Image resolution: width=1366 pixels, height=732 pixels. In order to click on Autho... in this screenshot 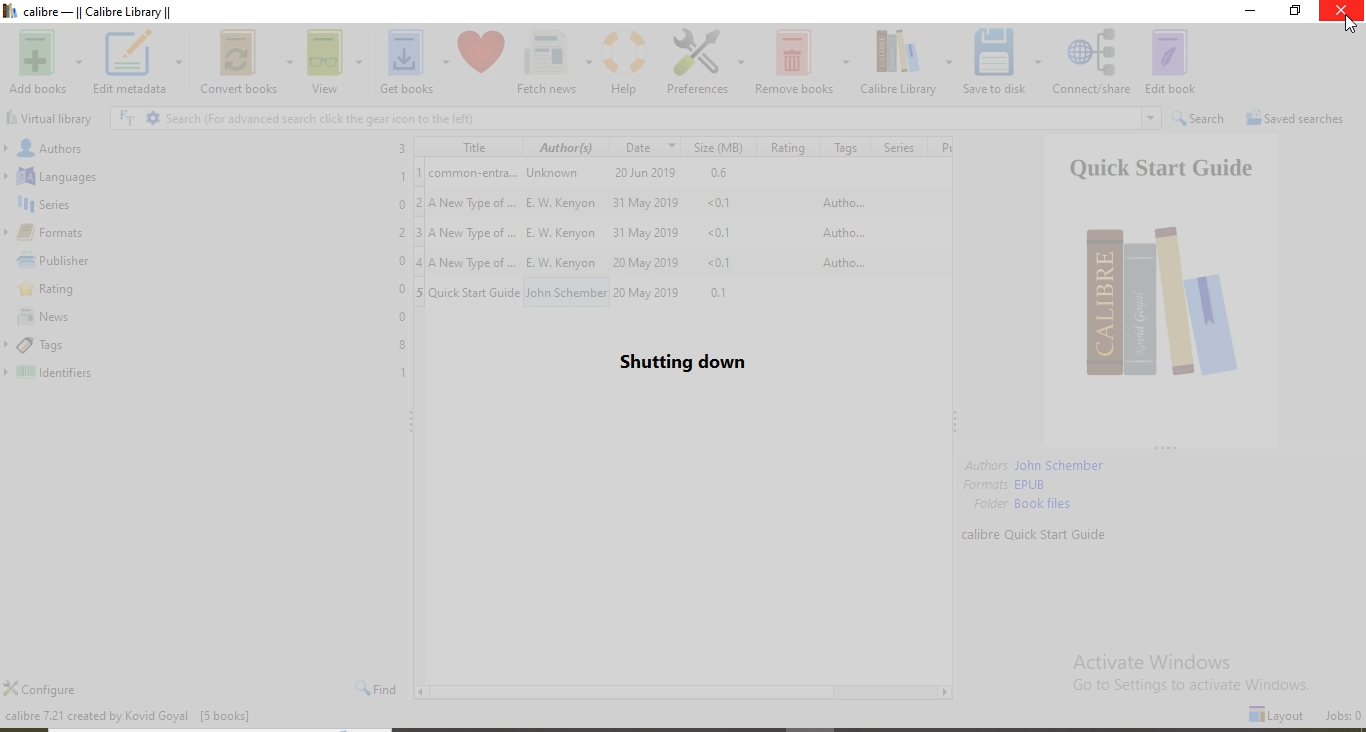, I will do `click(841, 263)`.